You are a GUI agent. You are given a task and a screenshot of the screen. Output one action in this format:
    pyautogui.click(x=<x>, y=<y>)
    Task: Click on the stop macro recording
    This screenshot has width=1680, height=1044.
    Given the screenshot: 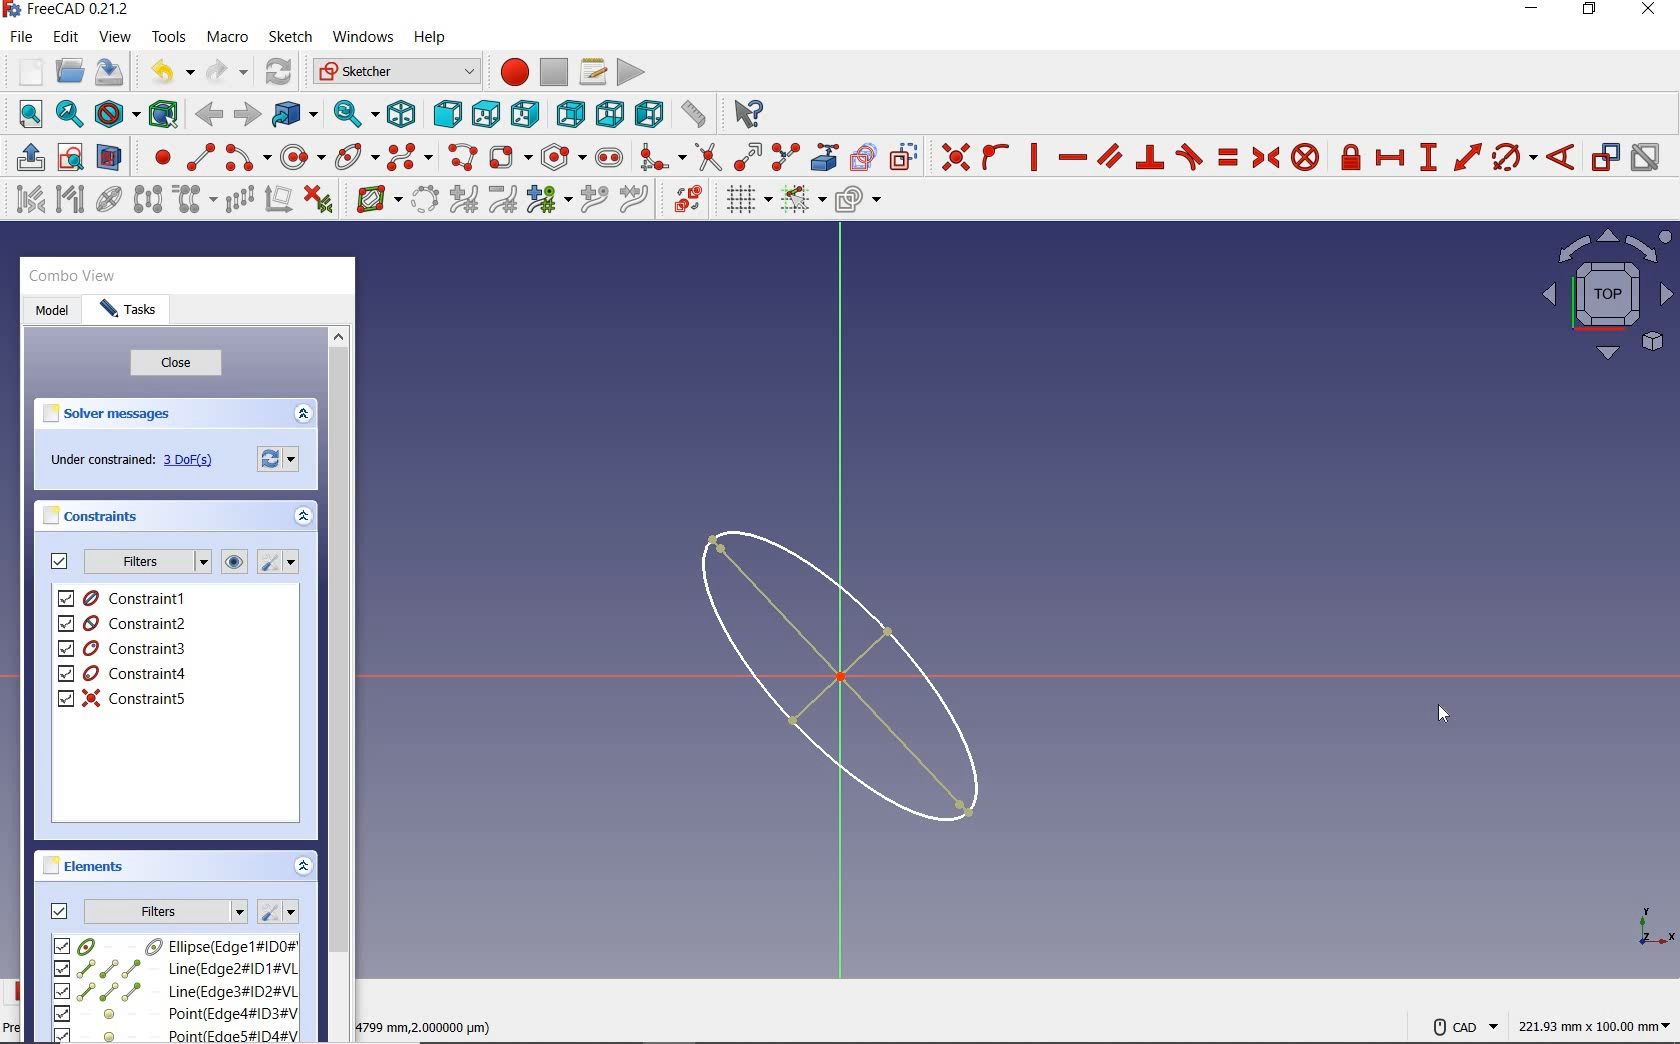 What is the action you would take?
    pyautogui.click(x=555, y=71)
    